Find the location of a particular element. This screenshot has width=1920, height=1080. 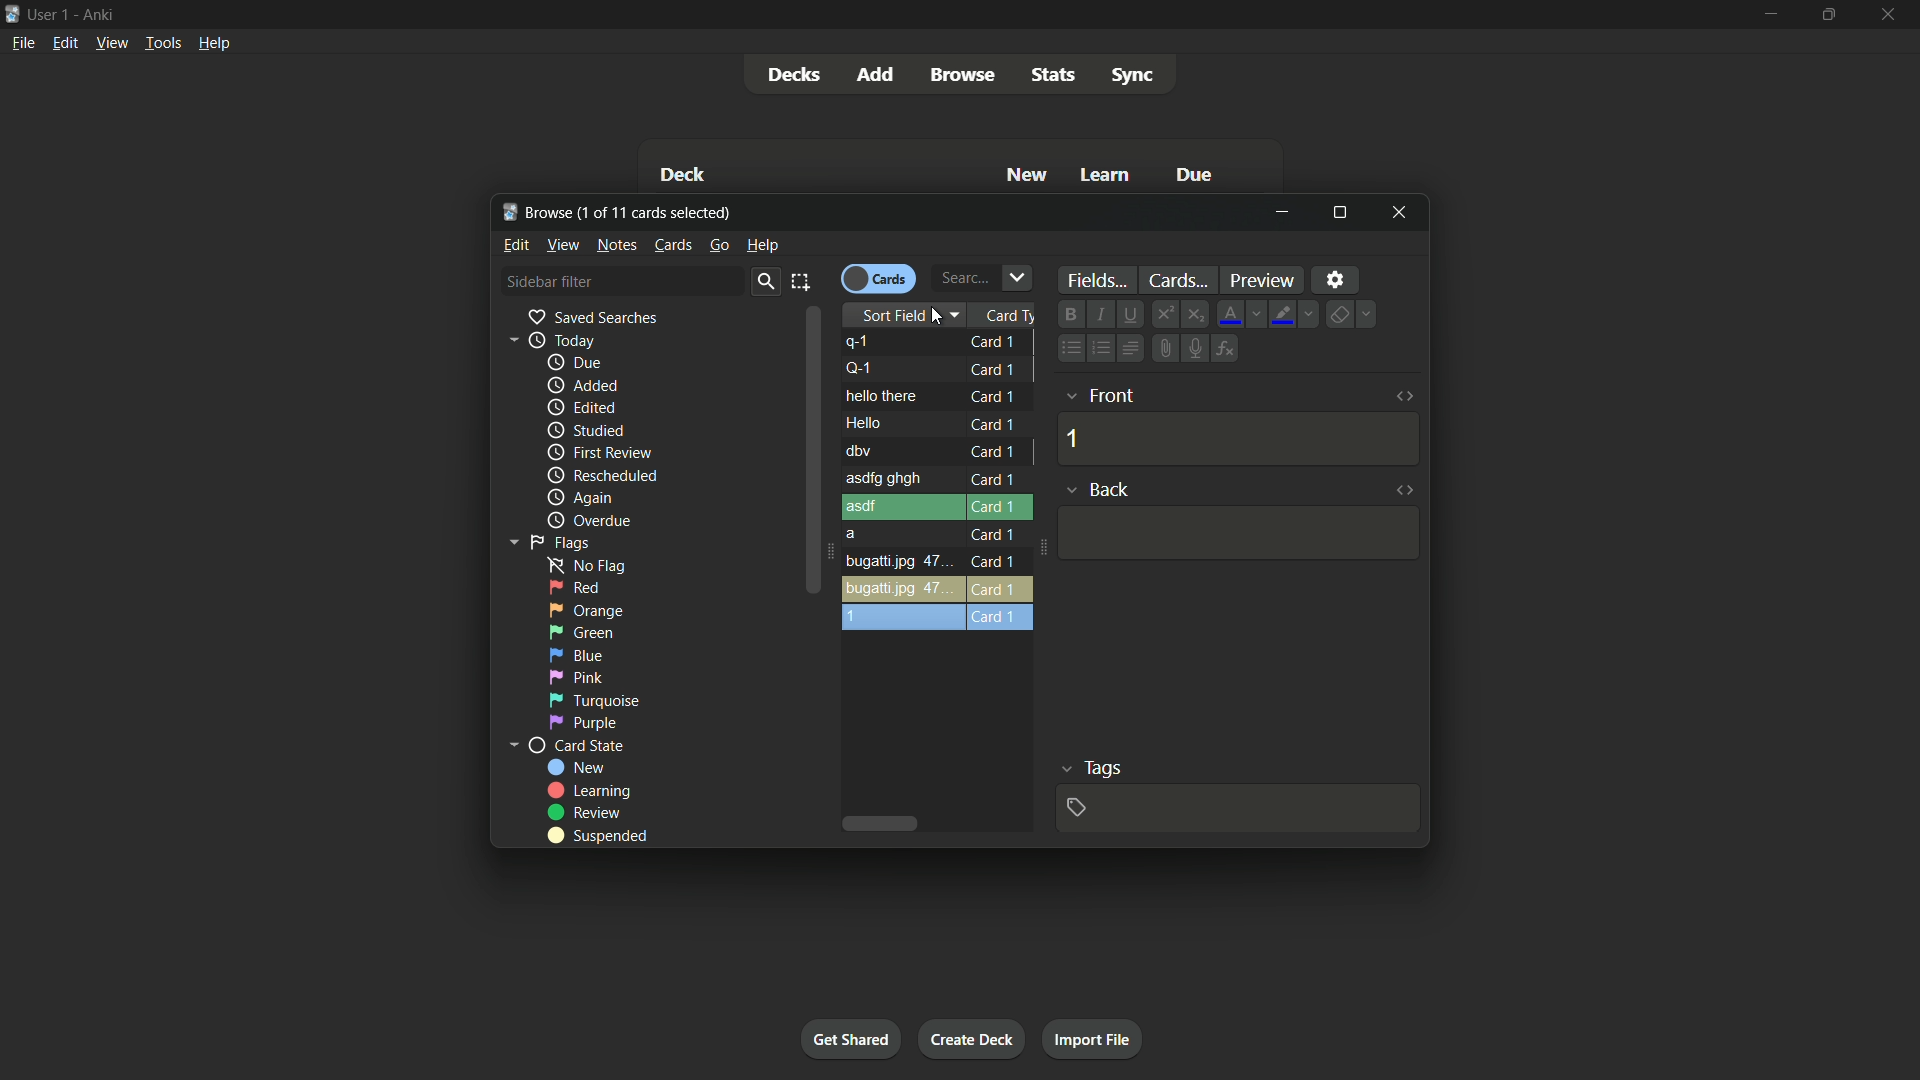

user 1 is located at coordinates (50, 14).